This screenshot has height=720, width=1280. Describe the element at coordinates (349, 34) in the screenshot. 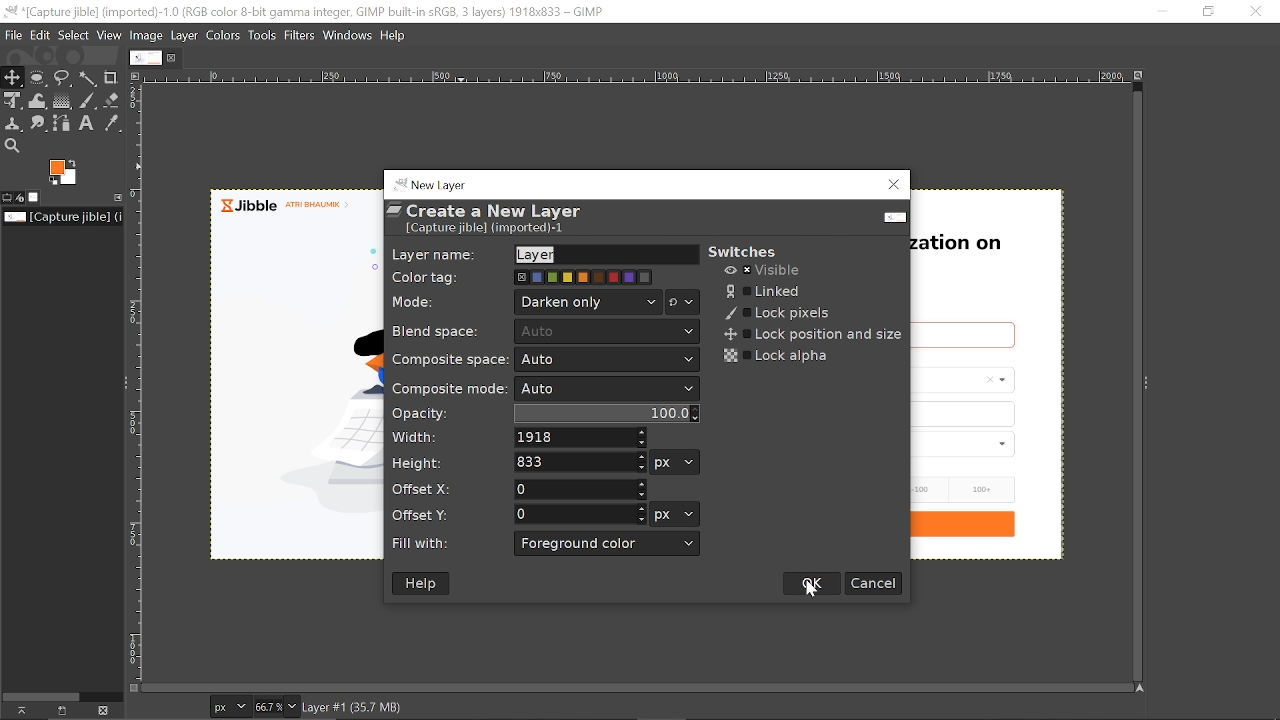

I see `Windows` at that location.